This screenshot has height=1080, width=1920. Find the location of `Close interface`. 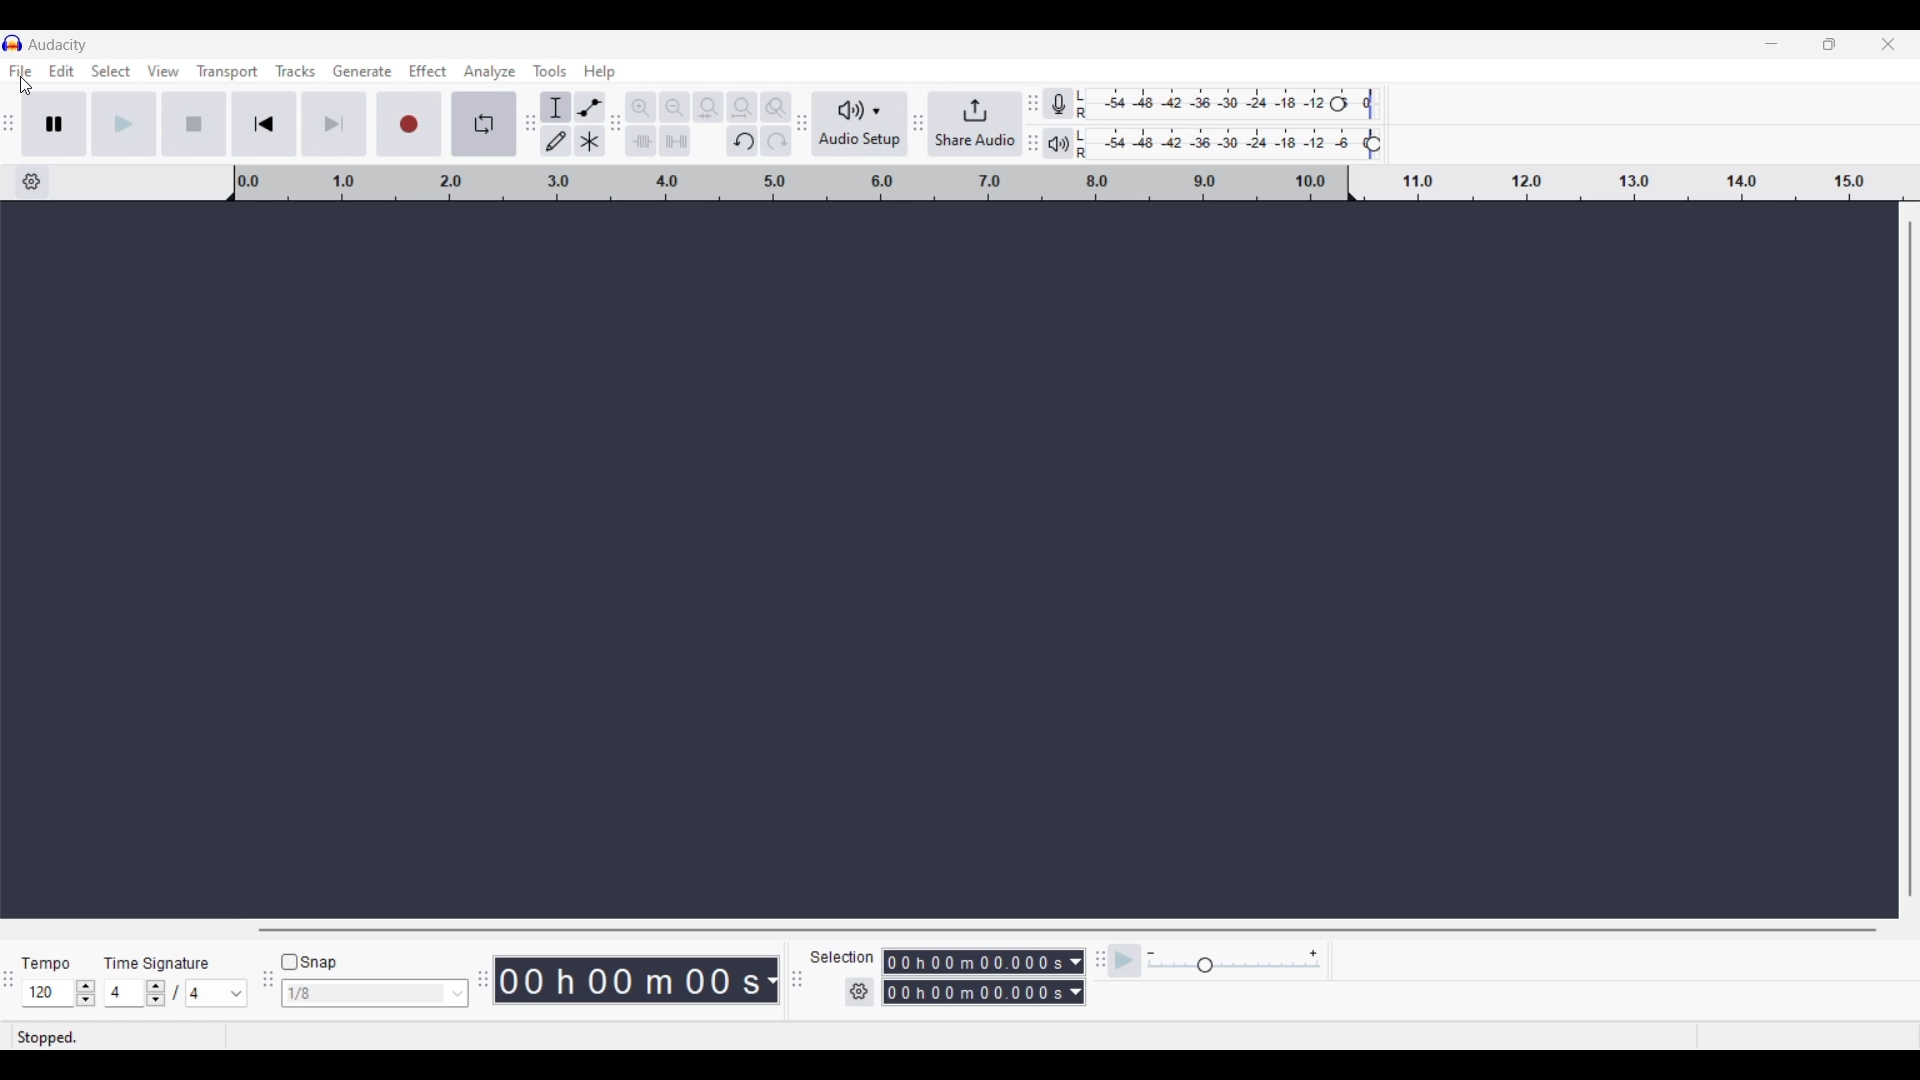

Close interface is located at coordinates (1888, 44).